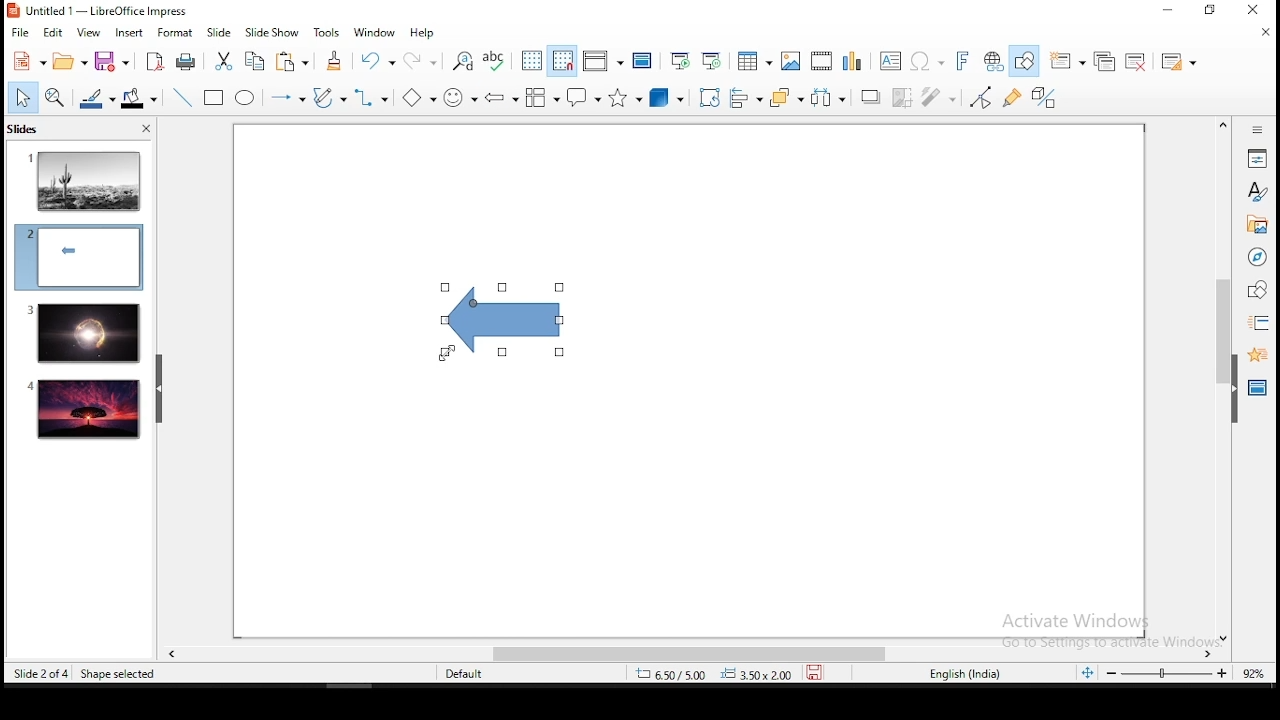 This screenshot has width=1280, height=720. Describe the element at coordinates (335, 61) in the screenshot. I see `clone formatting` at that location.